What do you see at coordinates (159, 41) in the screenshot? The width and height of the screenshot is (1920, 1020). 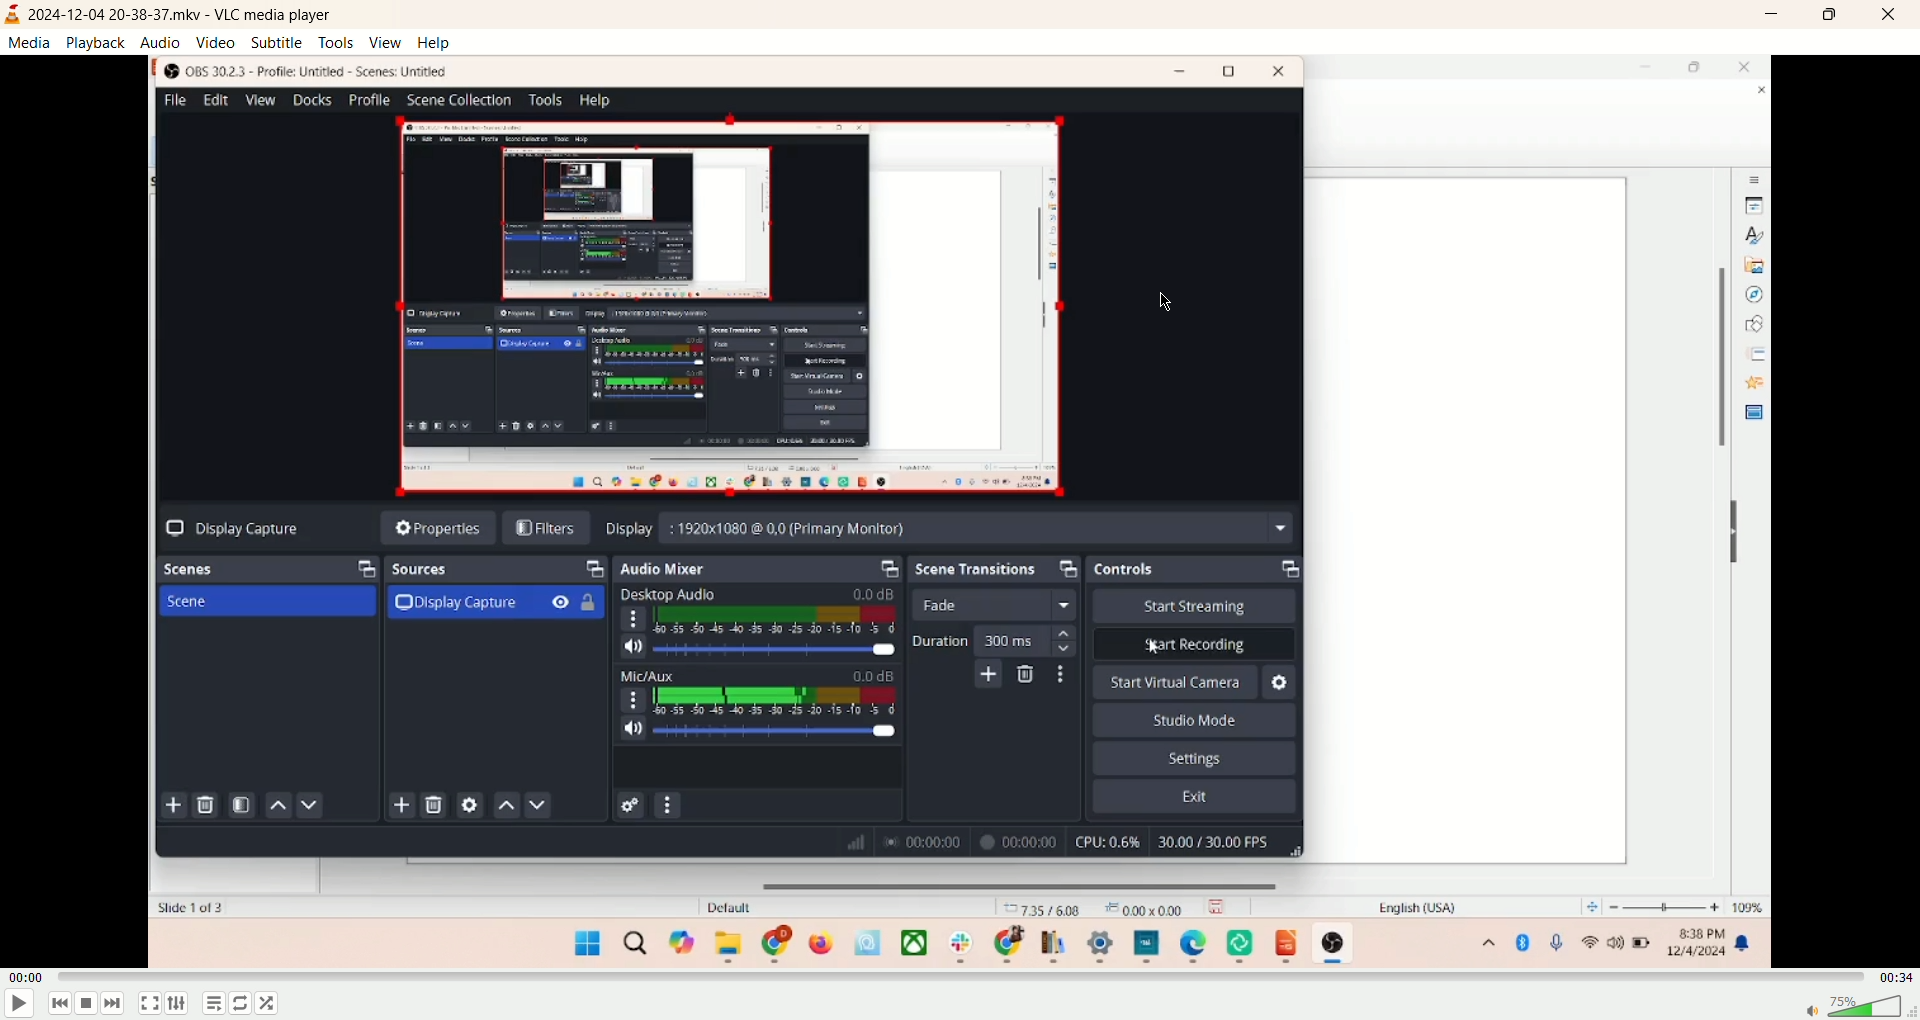 I see `audio` at bounding box center [159, 41].